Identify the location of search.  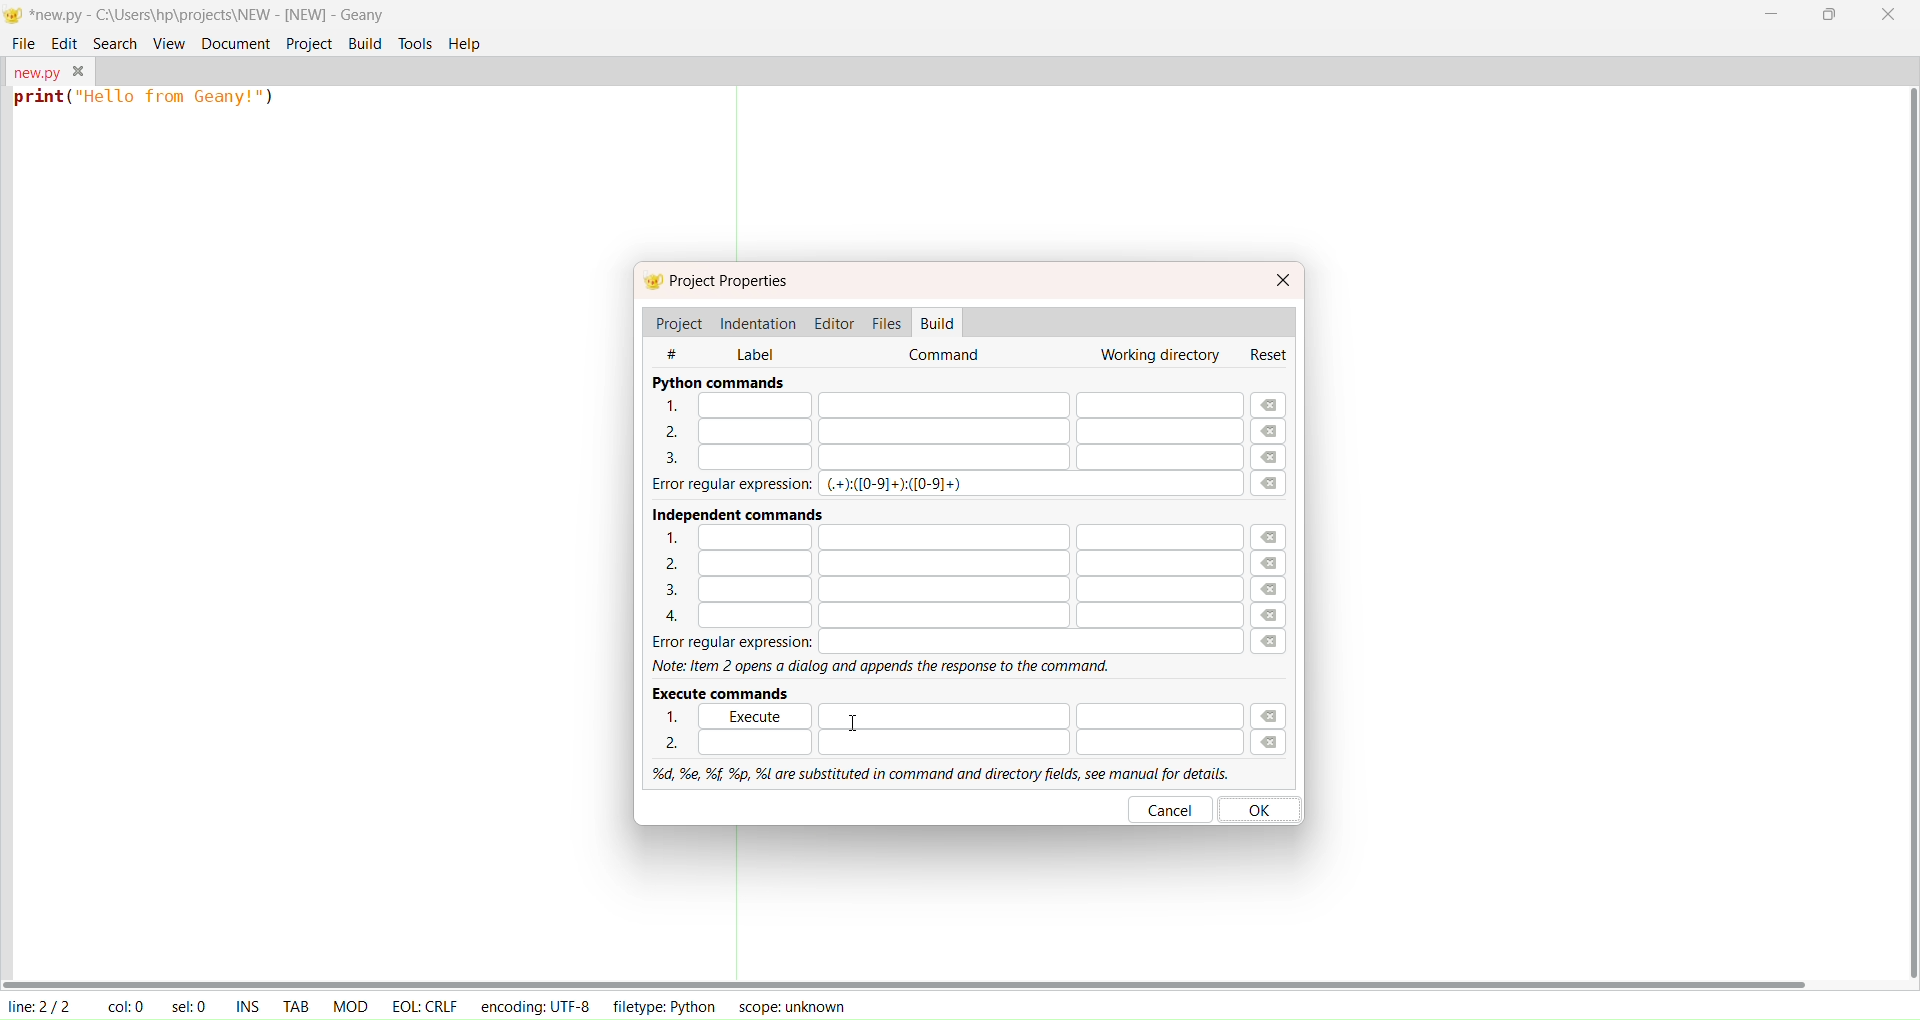
(111, 41).